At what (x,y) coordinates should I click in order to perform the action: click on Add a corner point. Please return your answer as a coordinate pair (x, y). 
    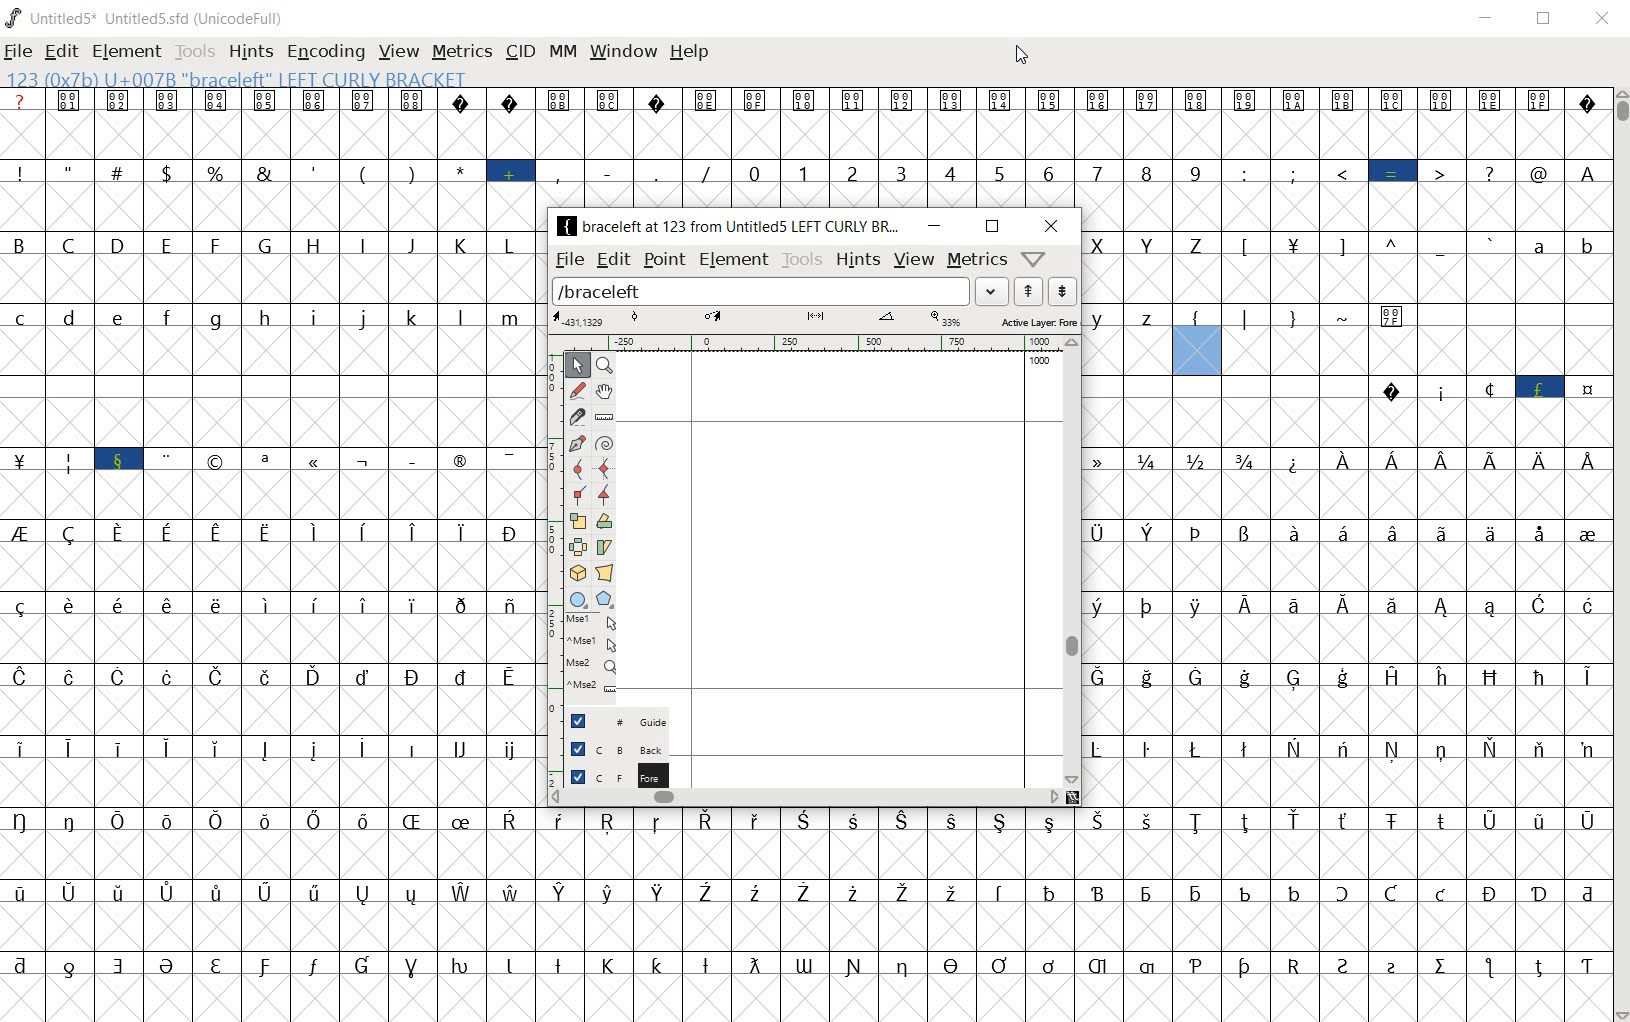
    Looking at the image, I should click on (604, 496).